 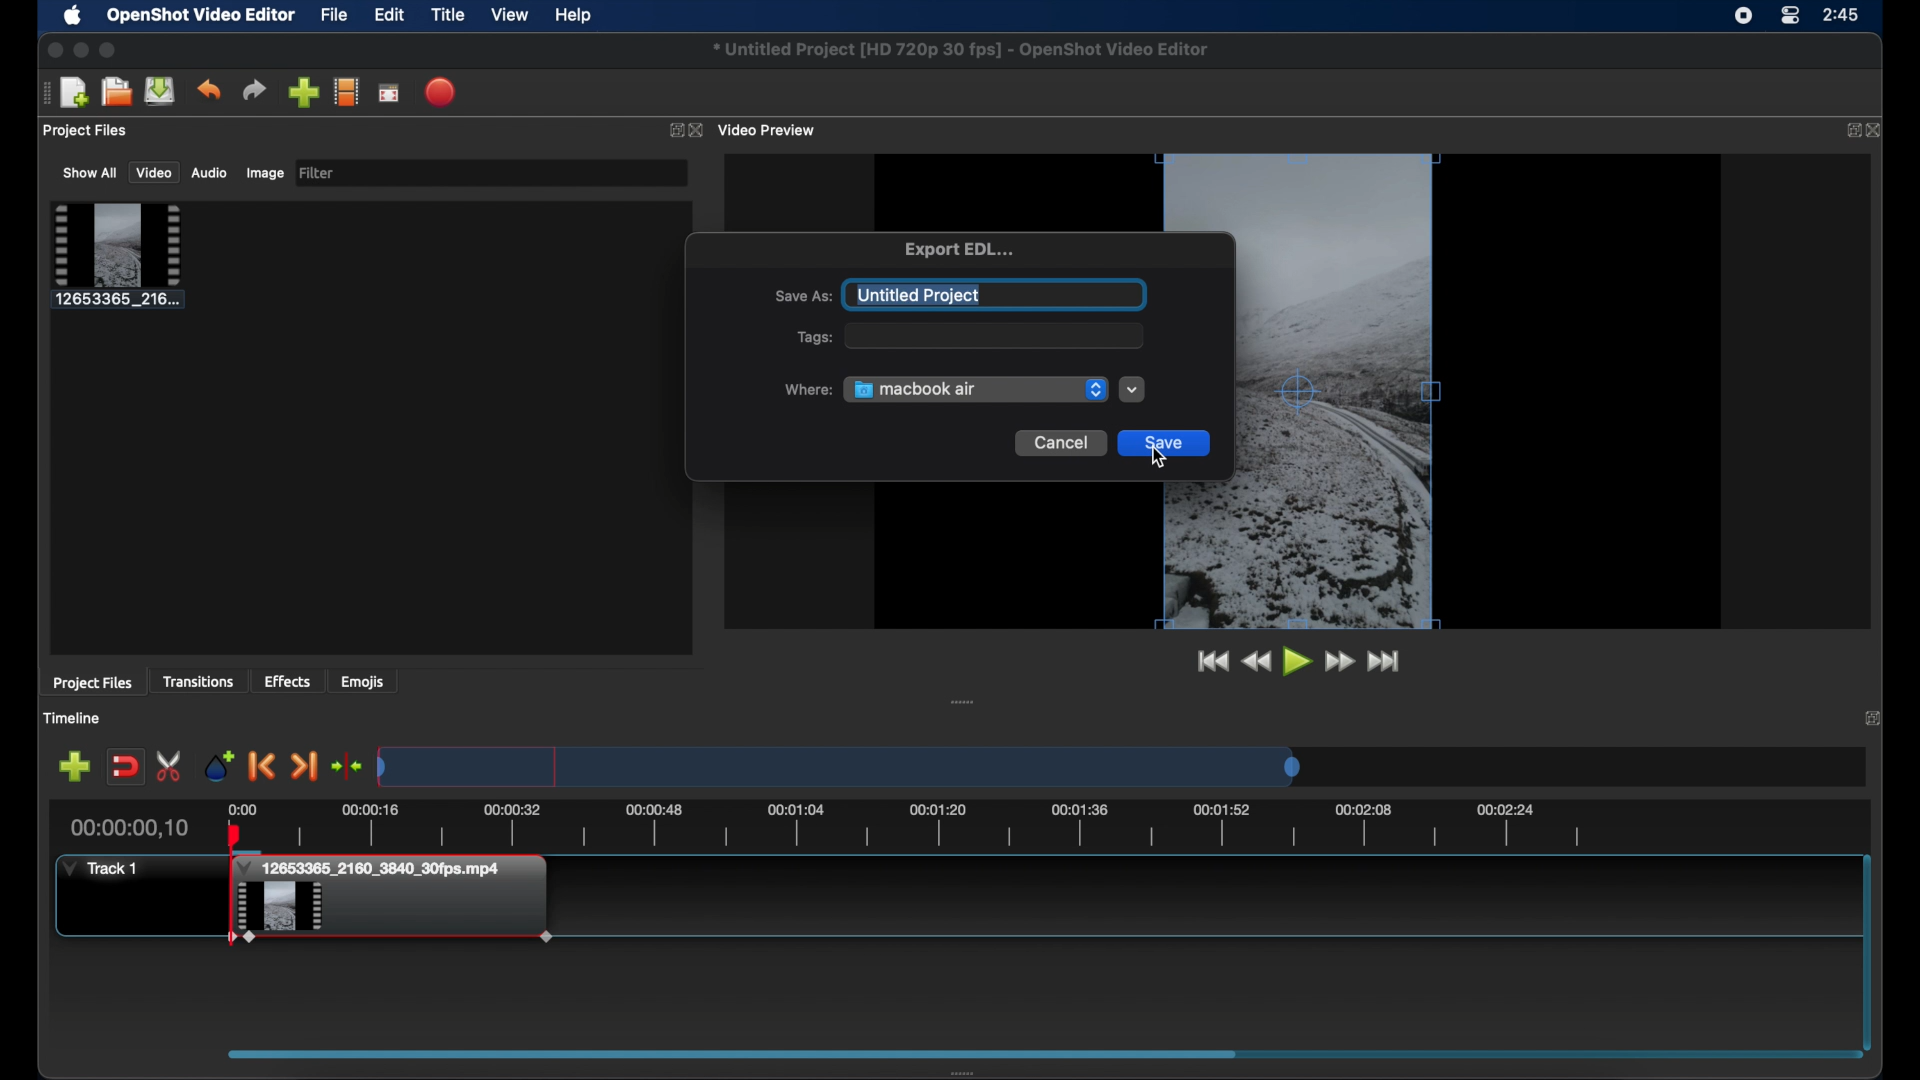 I want to click on empty field, so click(x=993, y=334).